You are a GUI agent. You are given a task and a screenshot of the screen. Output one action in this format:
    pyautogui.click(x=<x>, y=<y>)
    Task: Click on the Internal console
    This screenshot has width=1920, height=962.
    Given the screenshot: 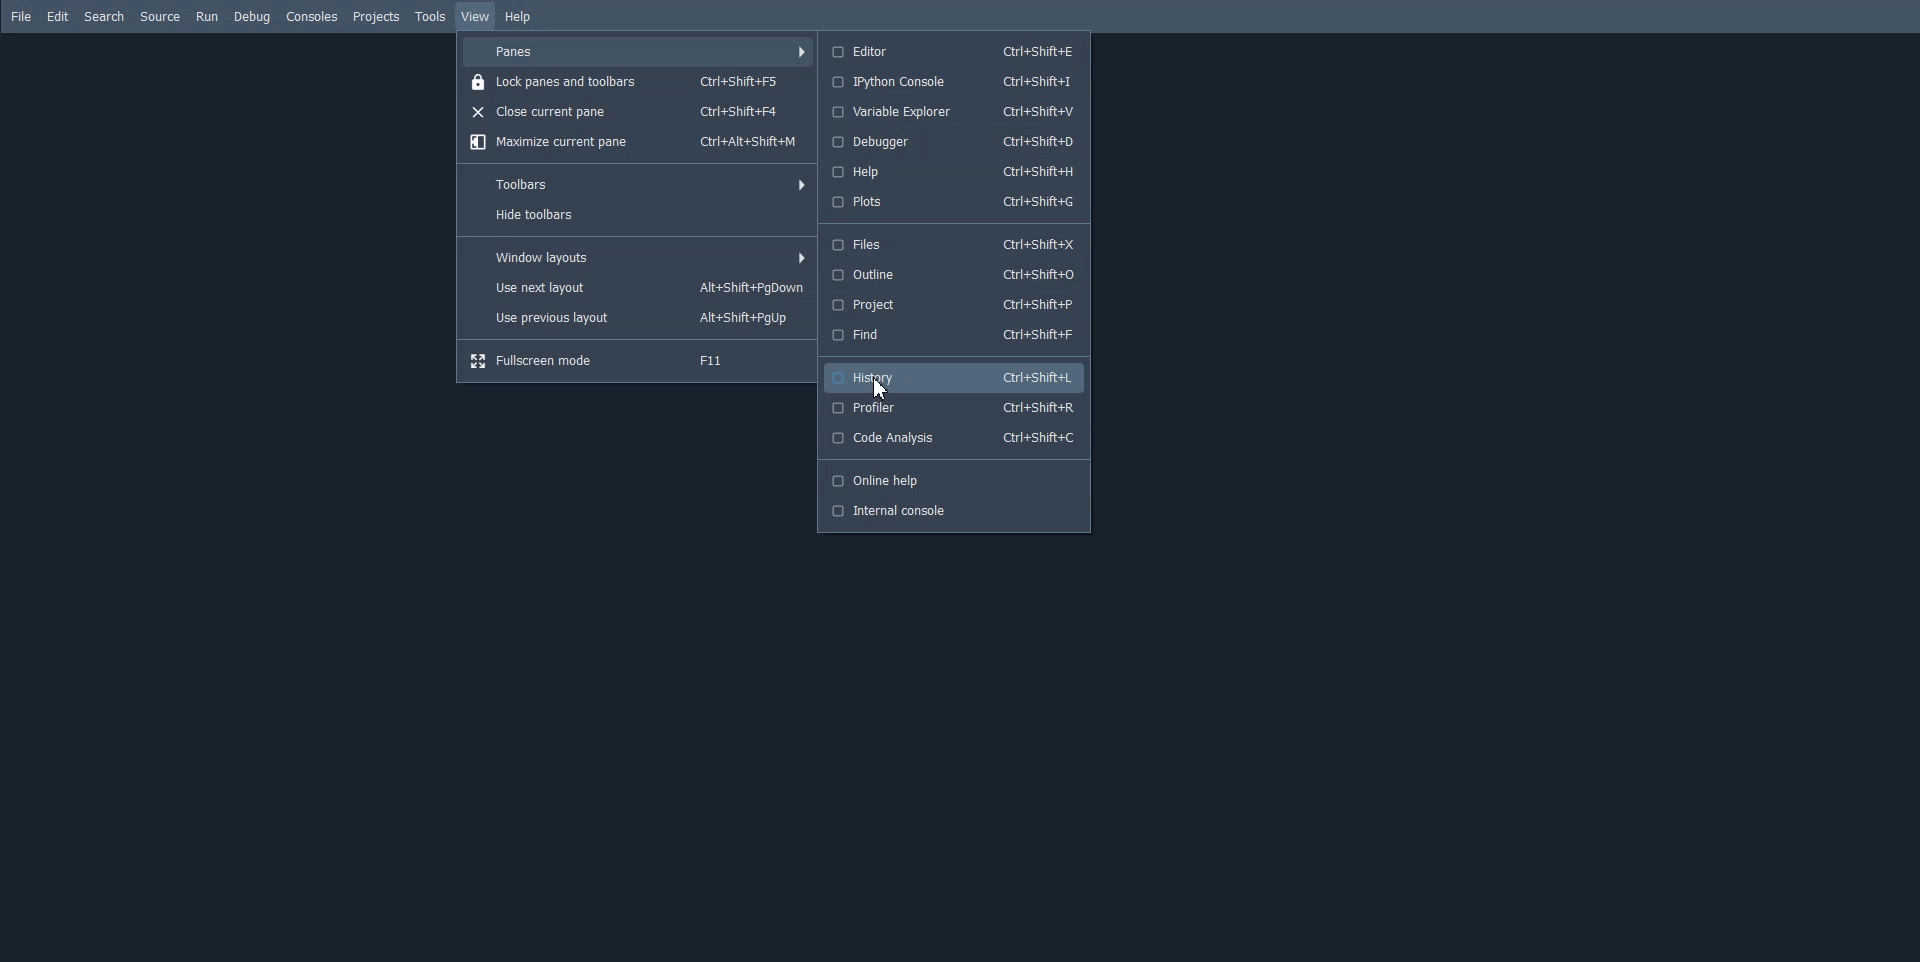 What is the action you would take?
    pyautogui.click(x=952, y=510)
    